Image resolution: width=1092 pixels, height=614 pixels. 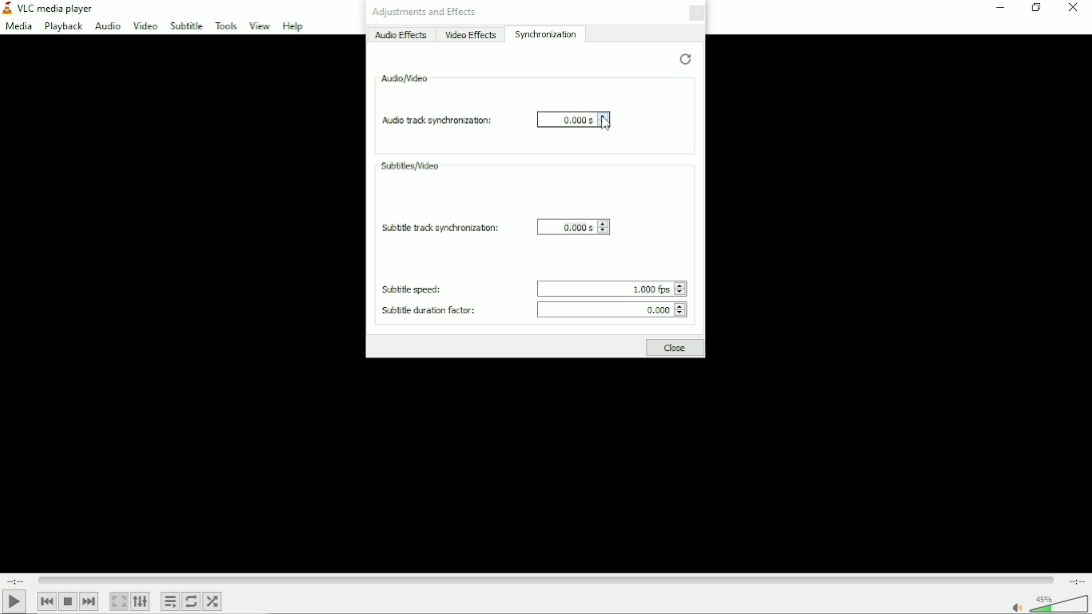 What do you see at coordinates (145, 25) in the screenshot?
I see `Video` at bounding box center [145, 25].